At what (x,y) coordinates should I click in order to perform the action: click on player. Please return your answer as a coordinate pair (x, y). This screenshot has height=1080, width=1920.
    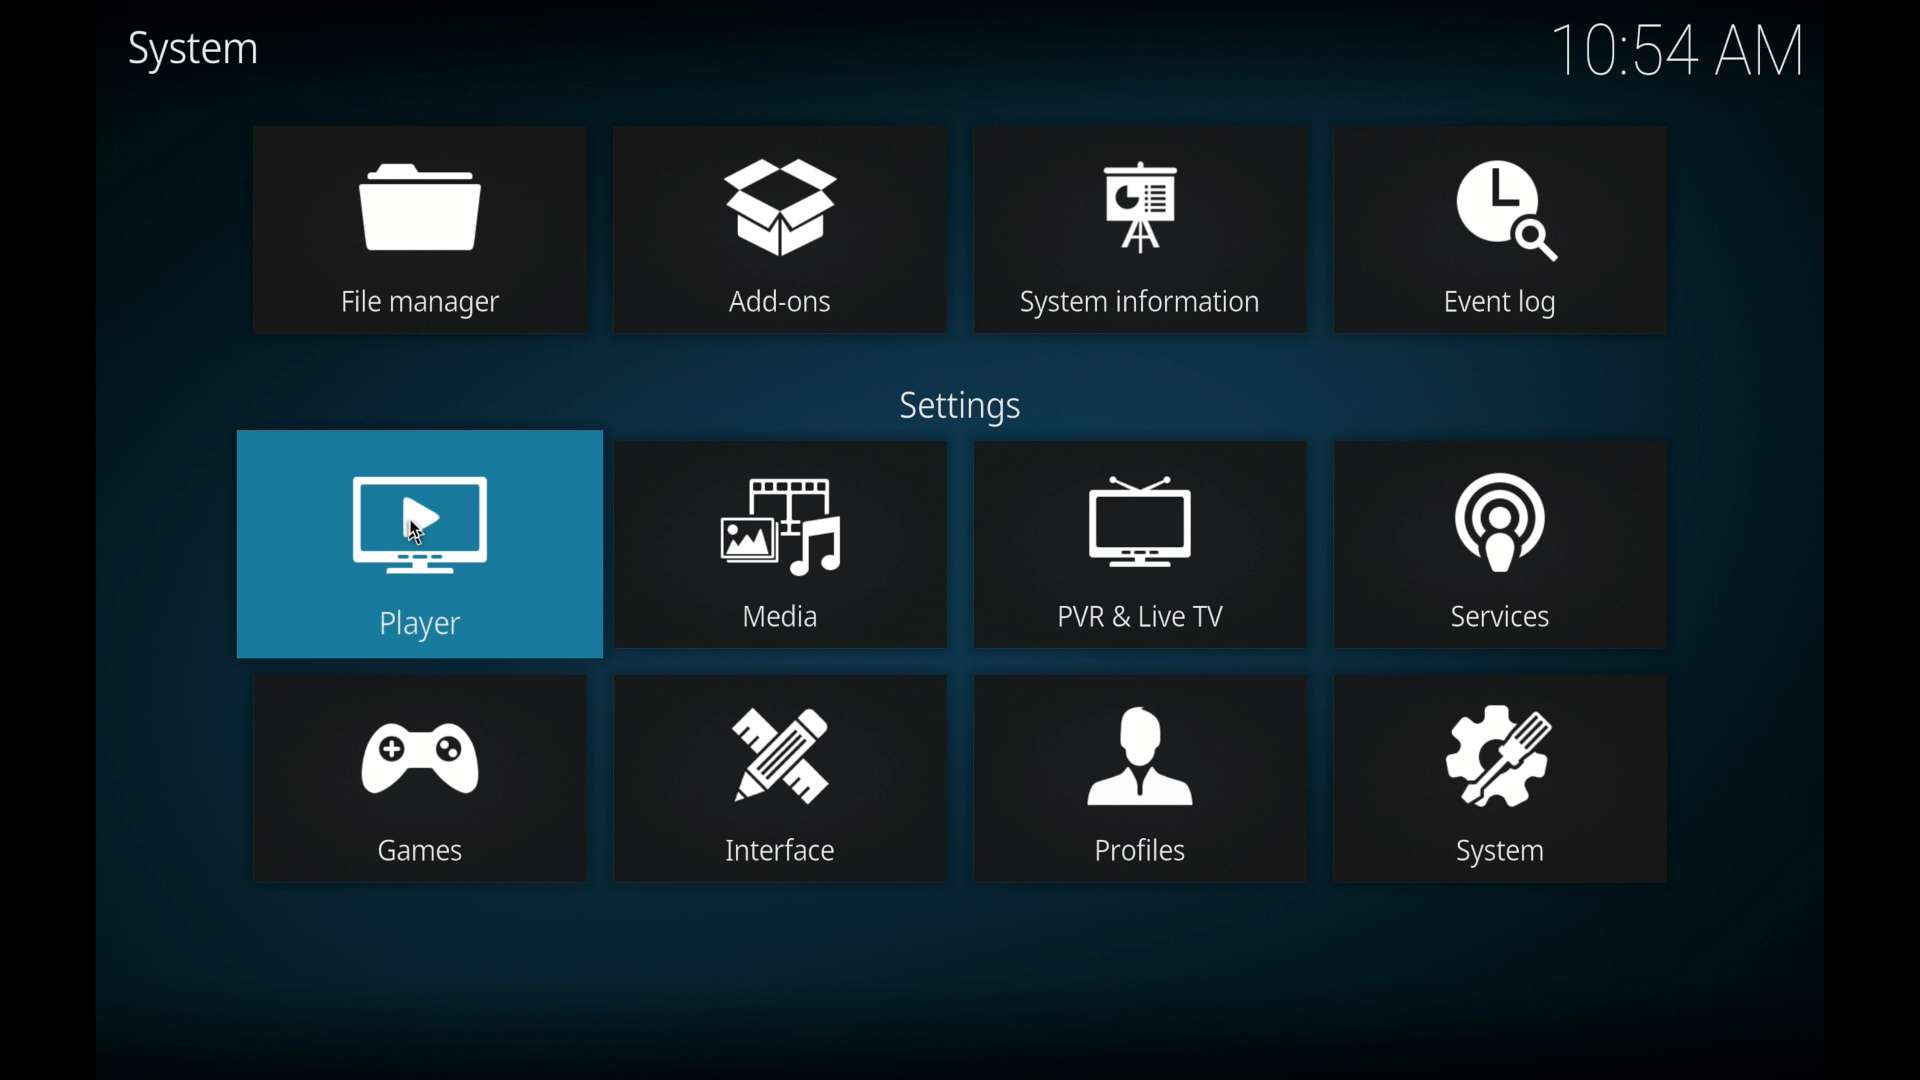
    Looking at the image, I should click on (416, 541).